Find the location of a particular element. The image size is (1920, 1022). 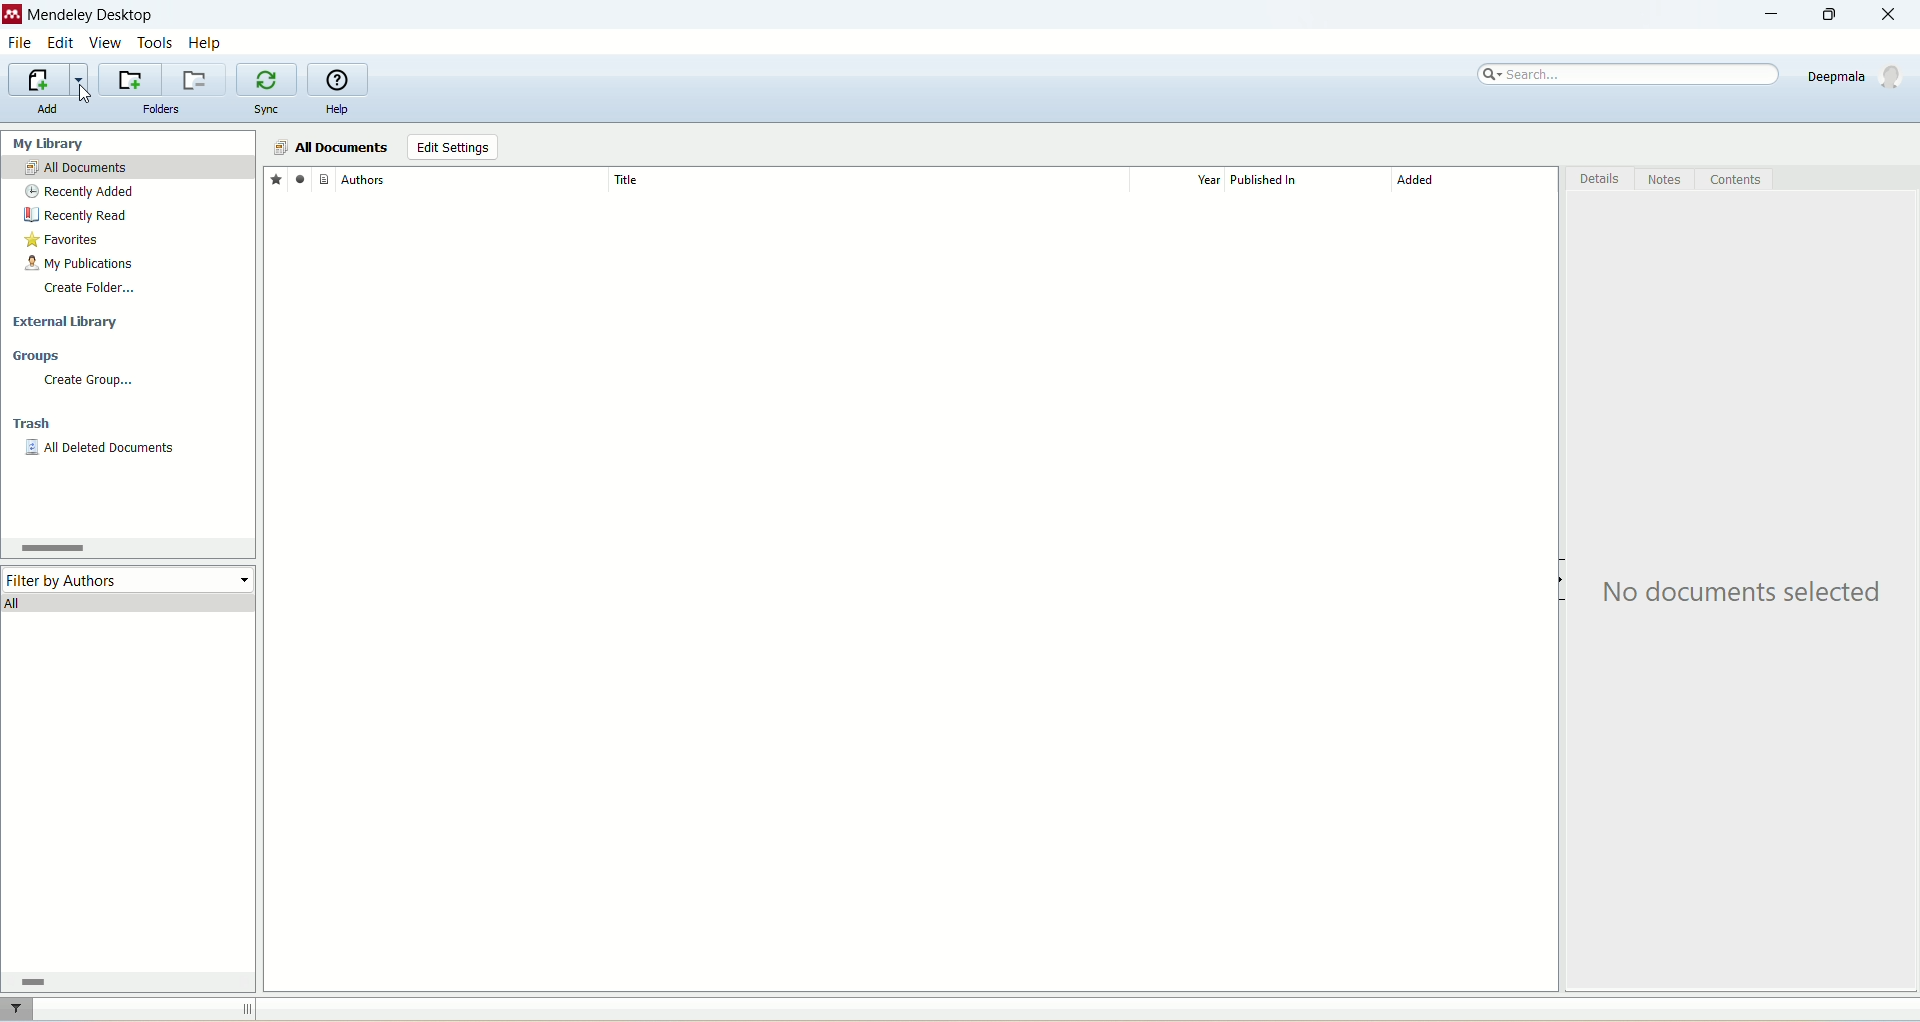

published in is located at coordinates (1300, 180).